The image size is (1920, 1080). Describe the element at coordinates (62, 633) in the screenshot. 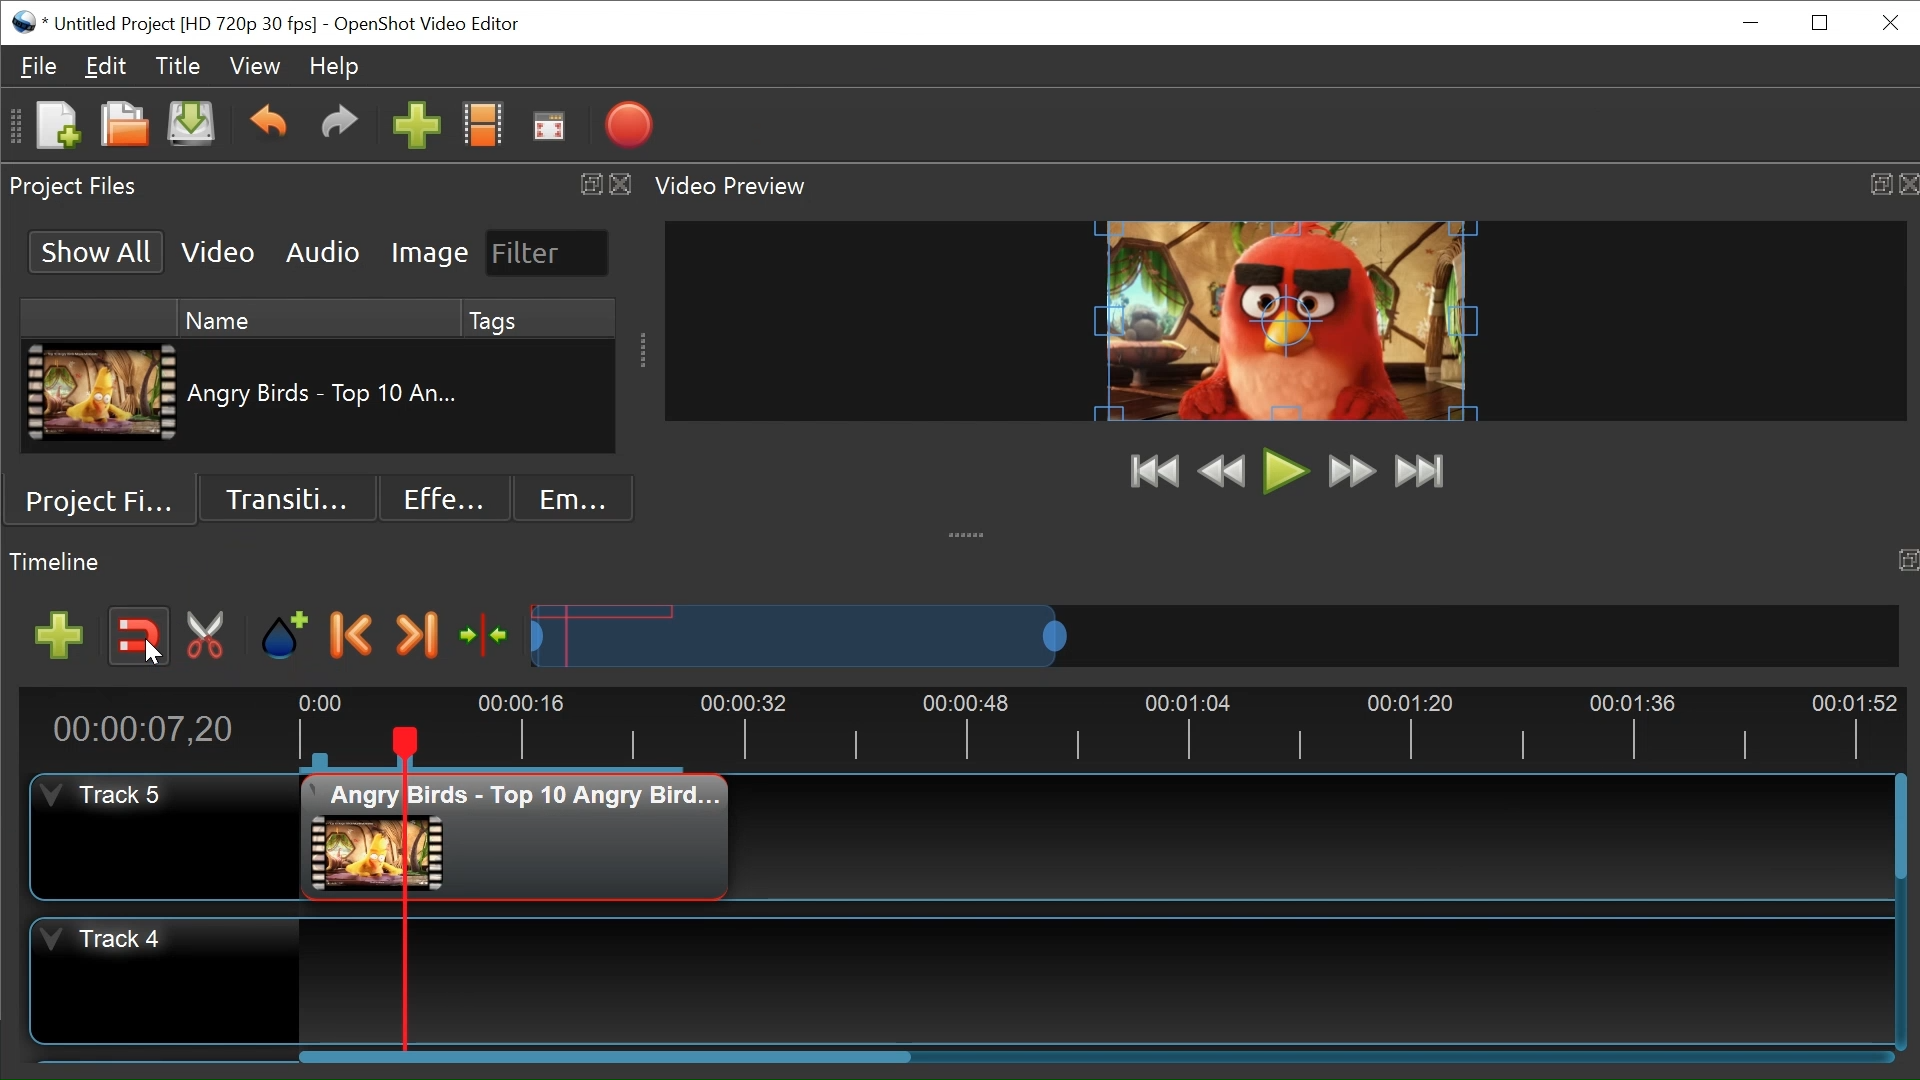

I see `Add Track` at that location.